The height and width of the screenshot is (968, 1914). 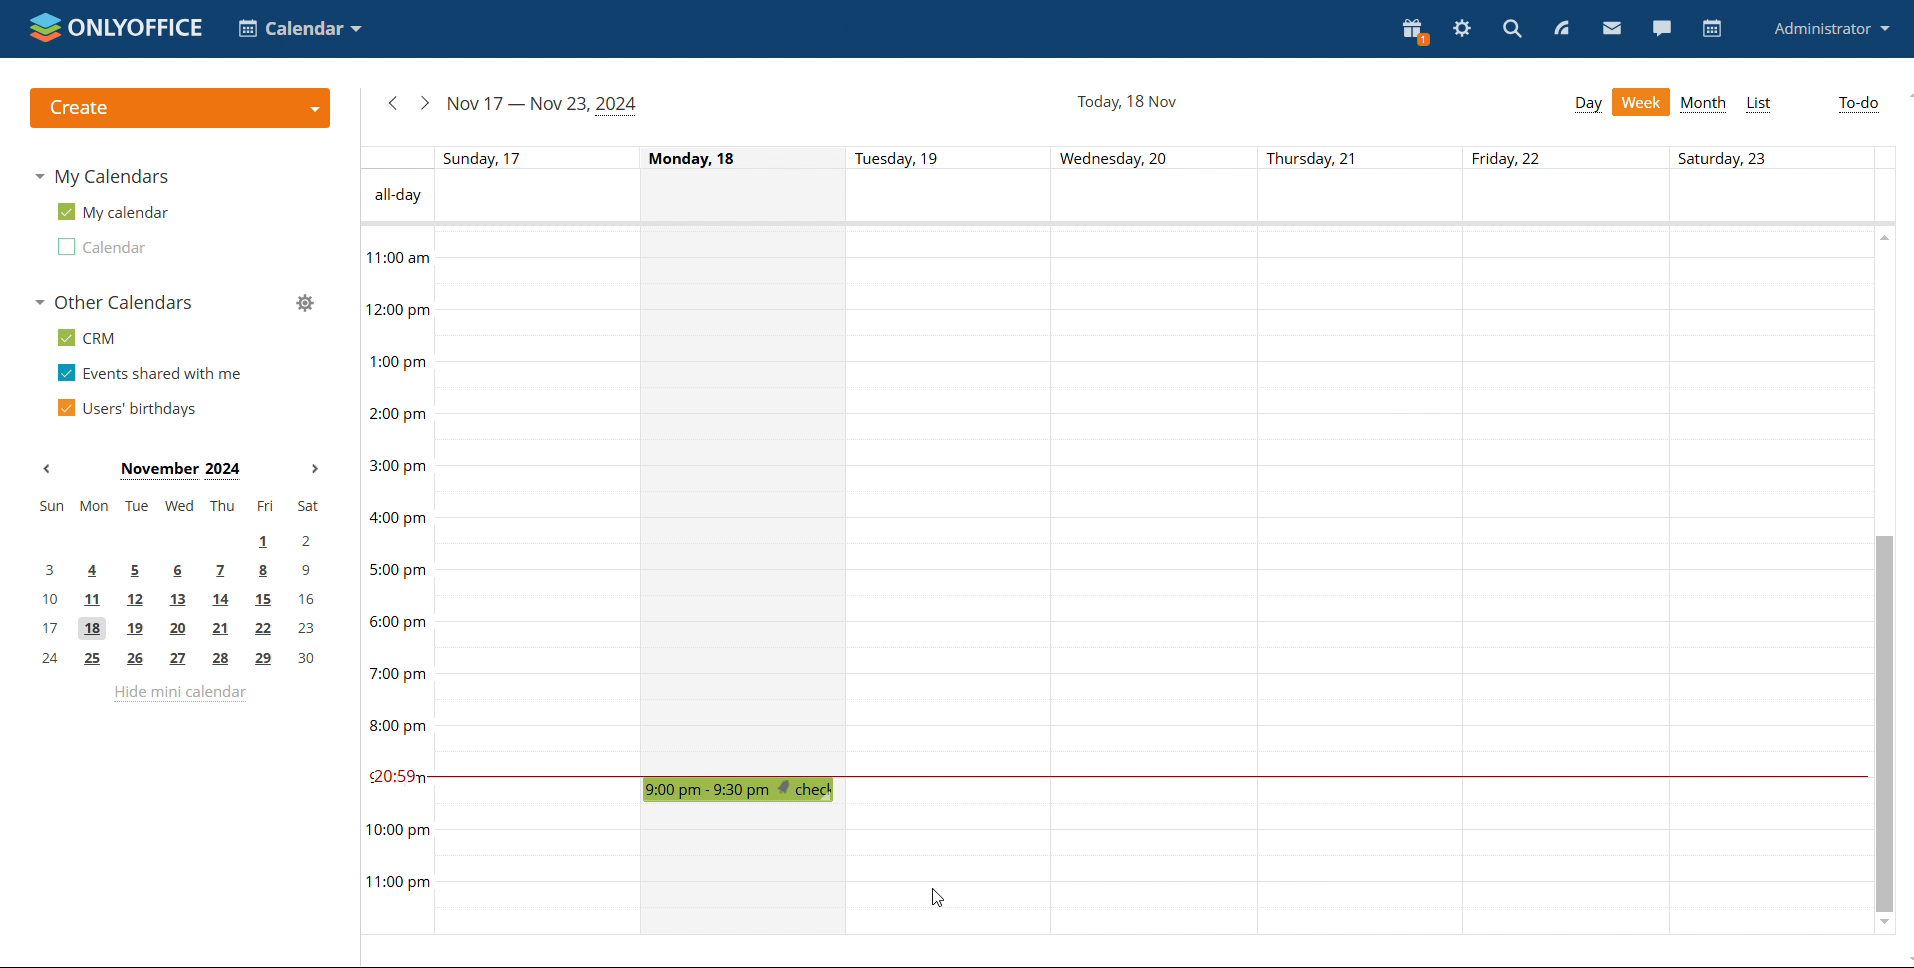 I want to click on next week, so click(x=425, y=103).